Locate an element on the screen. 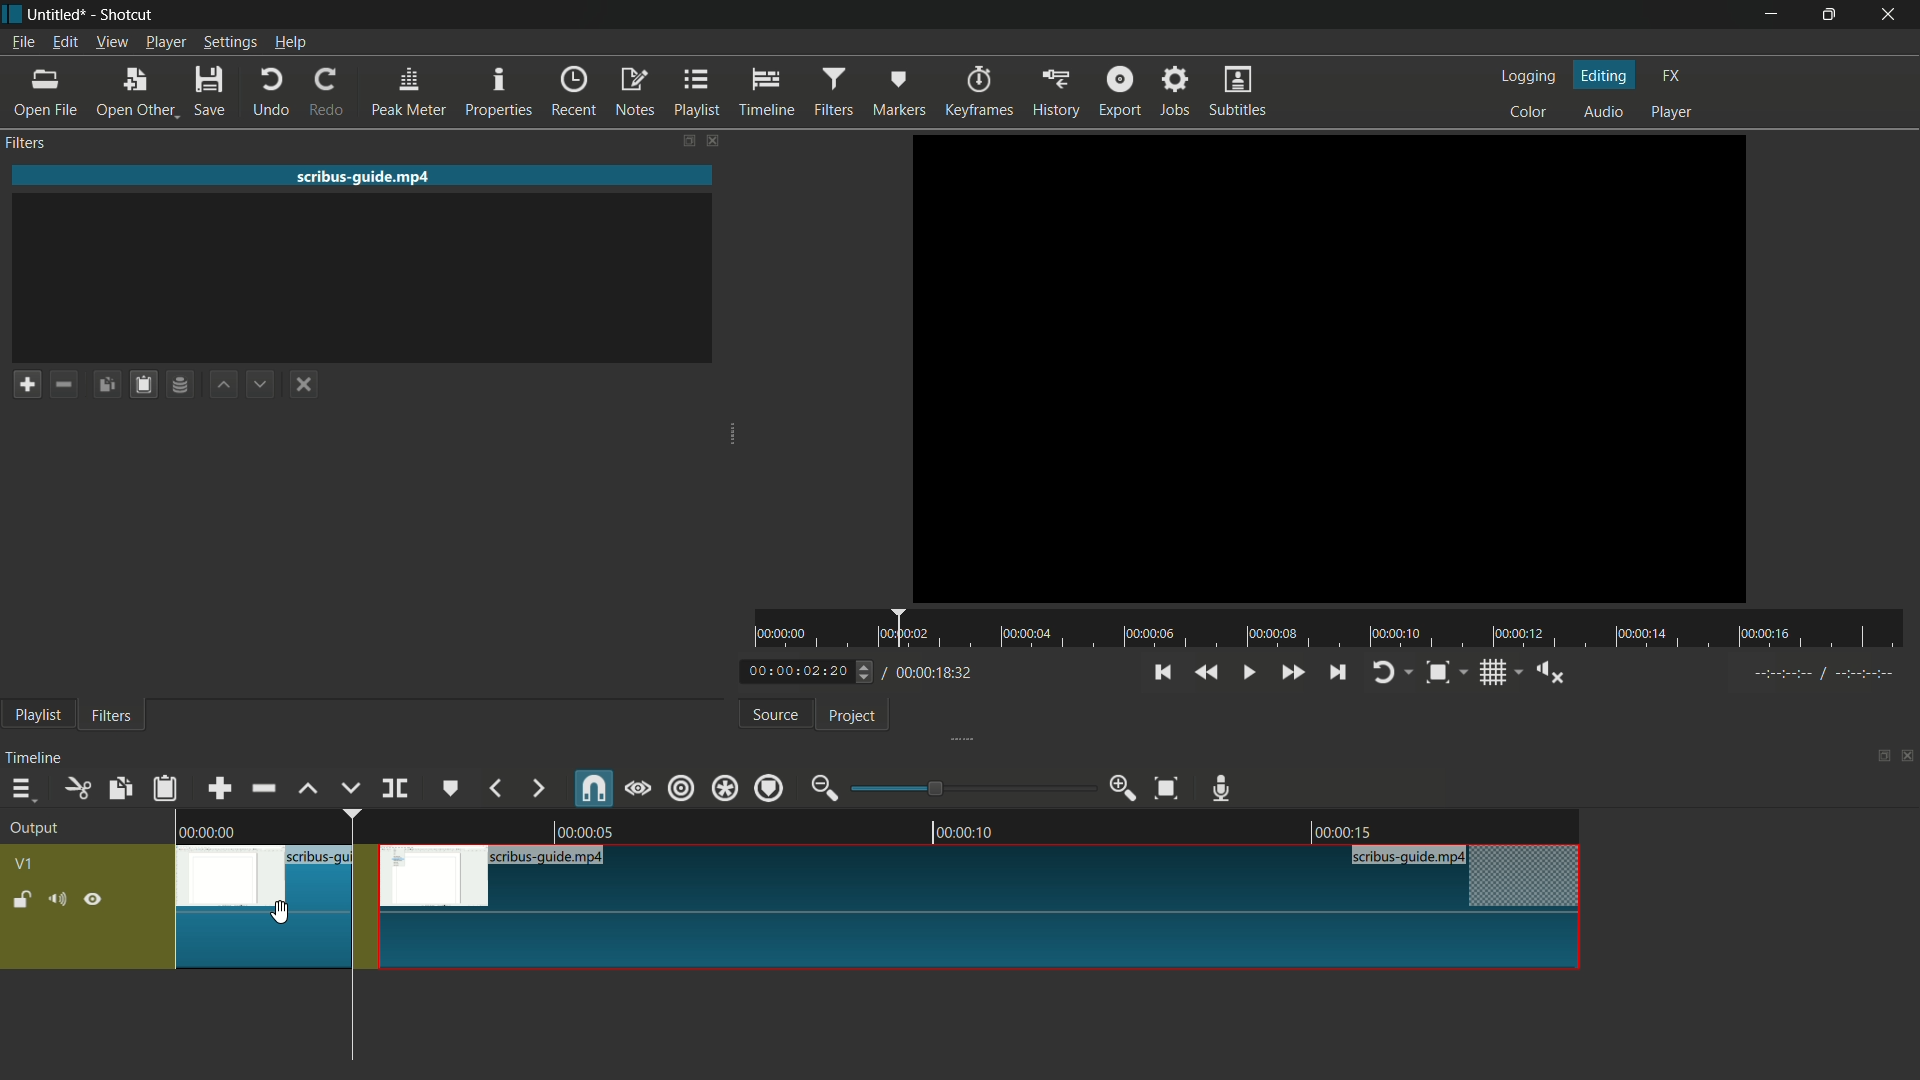  ripple markers is located at coordinates (770, 787).